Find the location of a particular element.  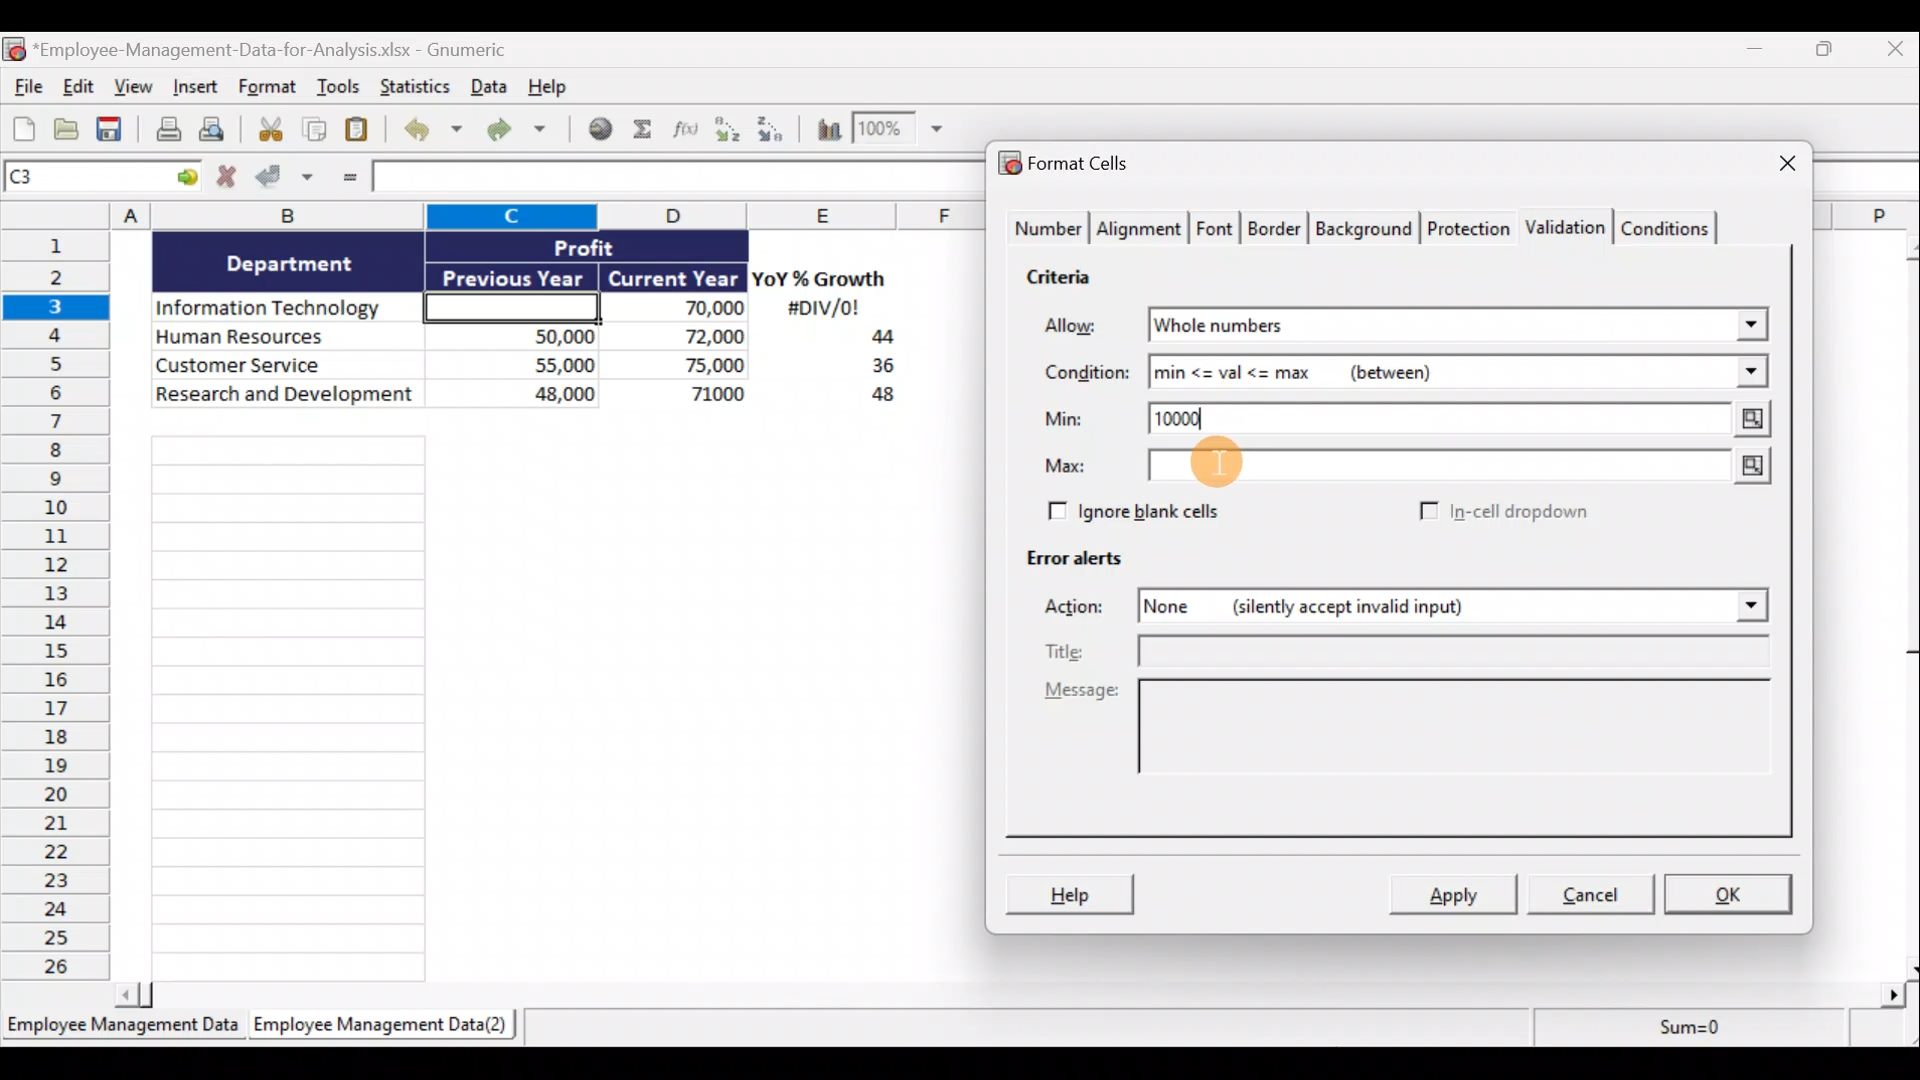

Research and development is located at coordinates (286, 396).